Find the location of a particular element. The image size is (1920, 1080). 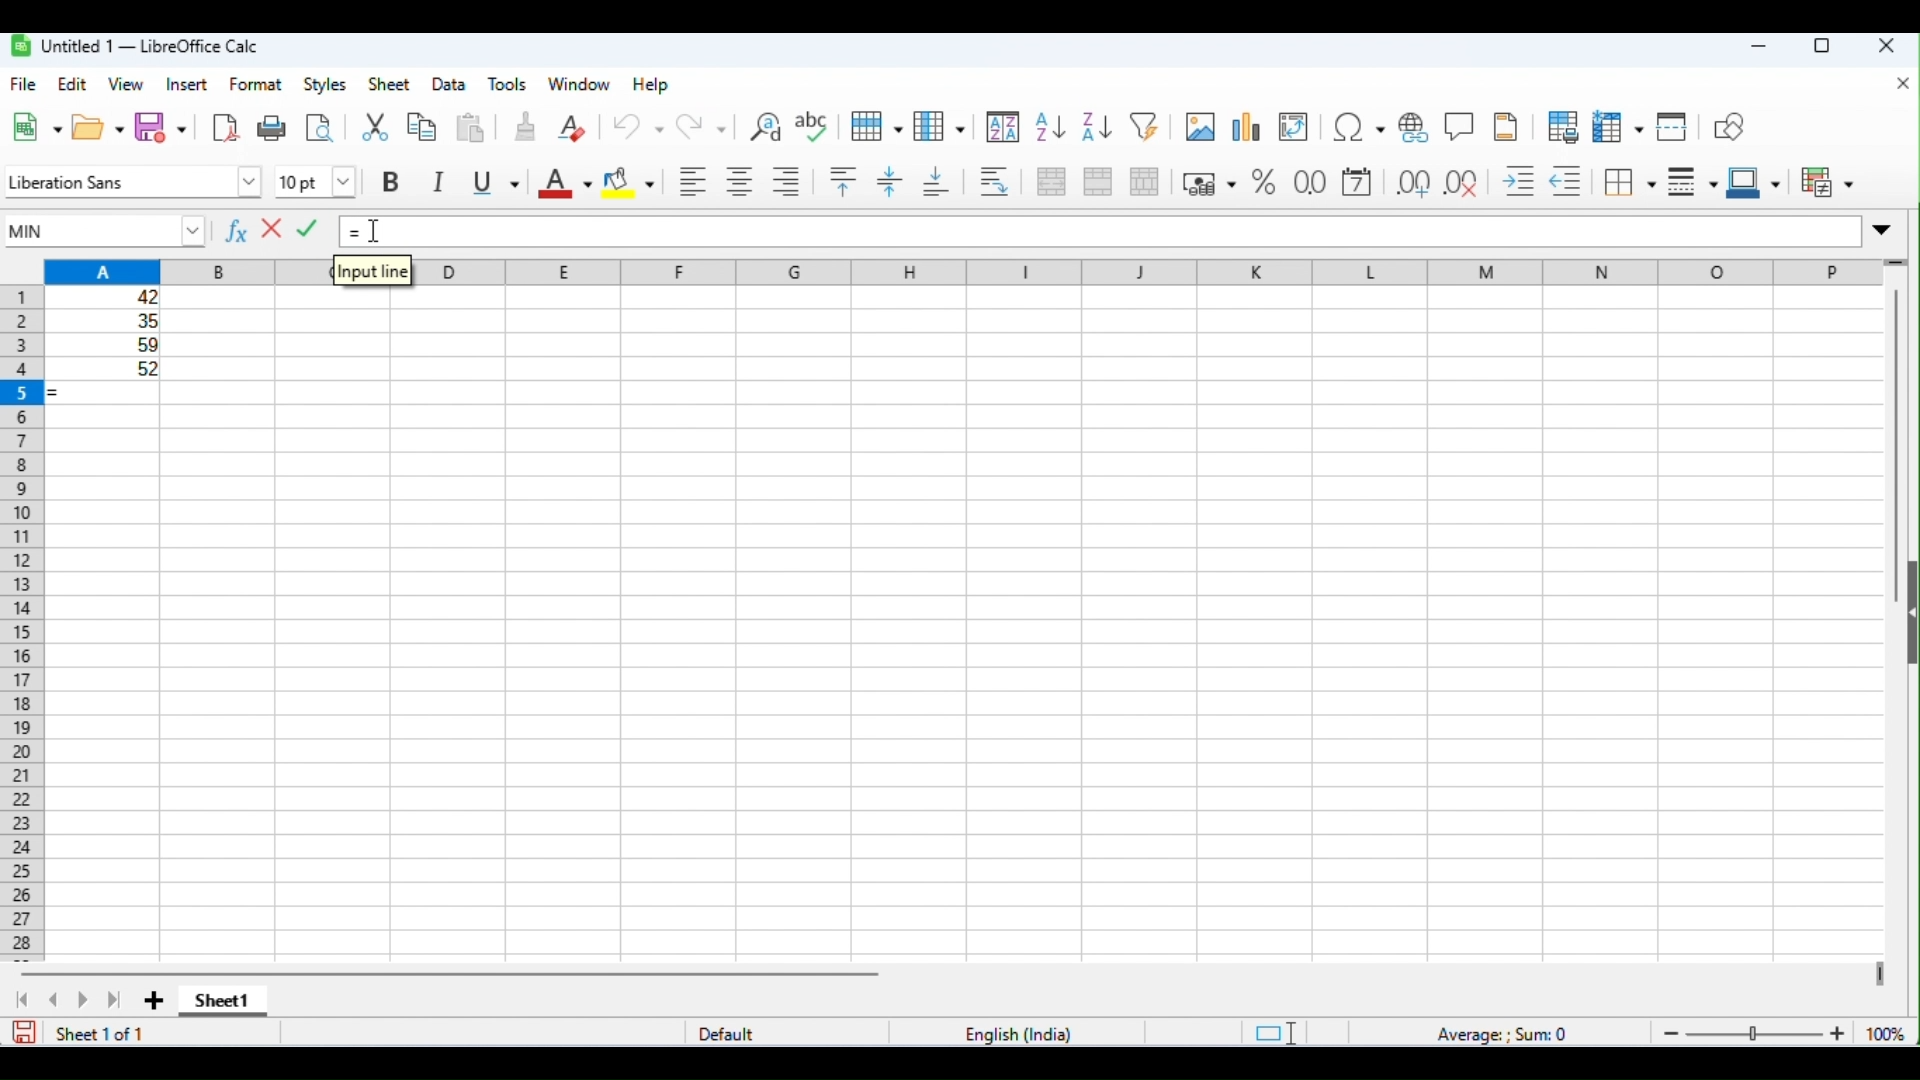

minimize is located at coordinates (1759, 48).